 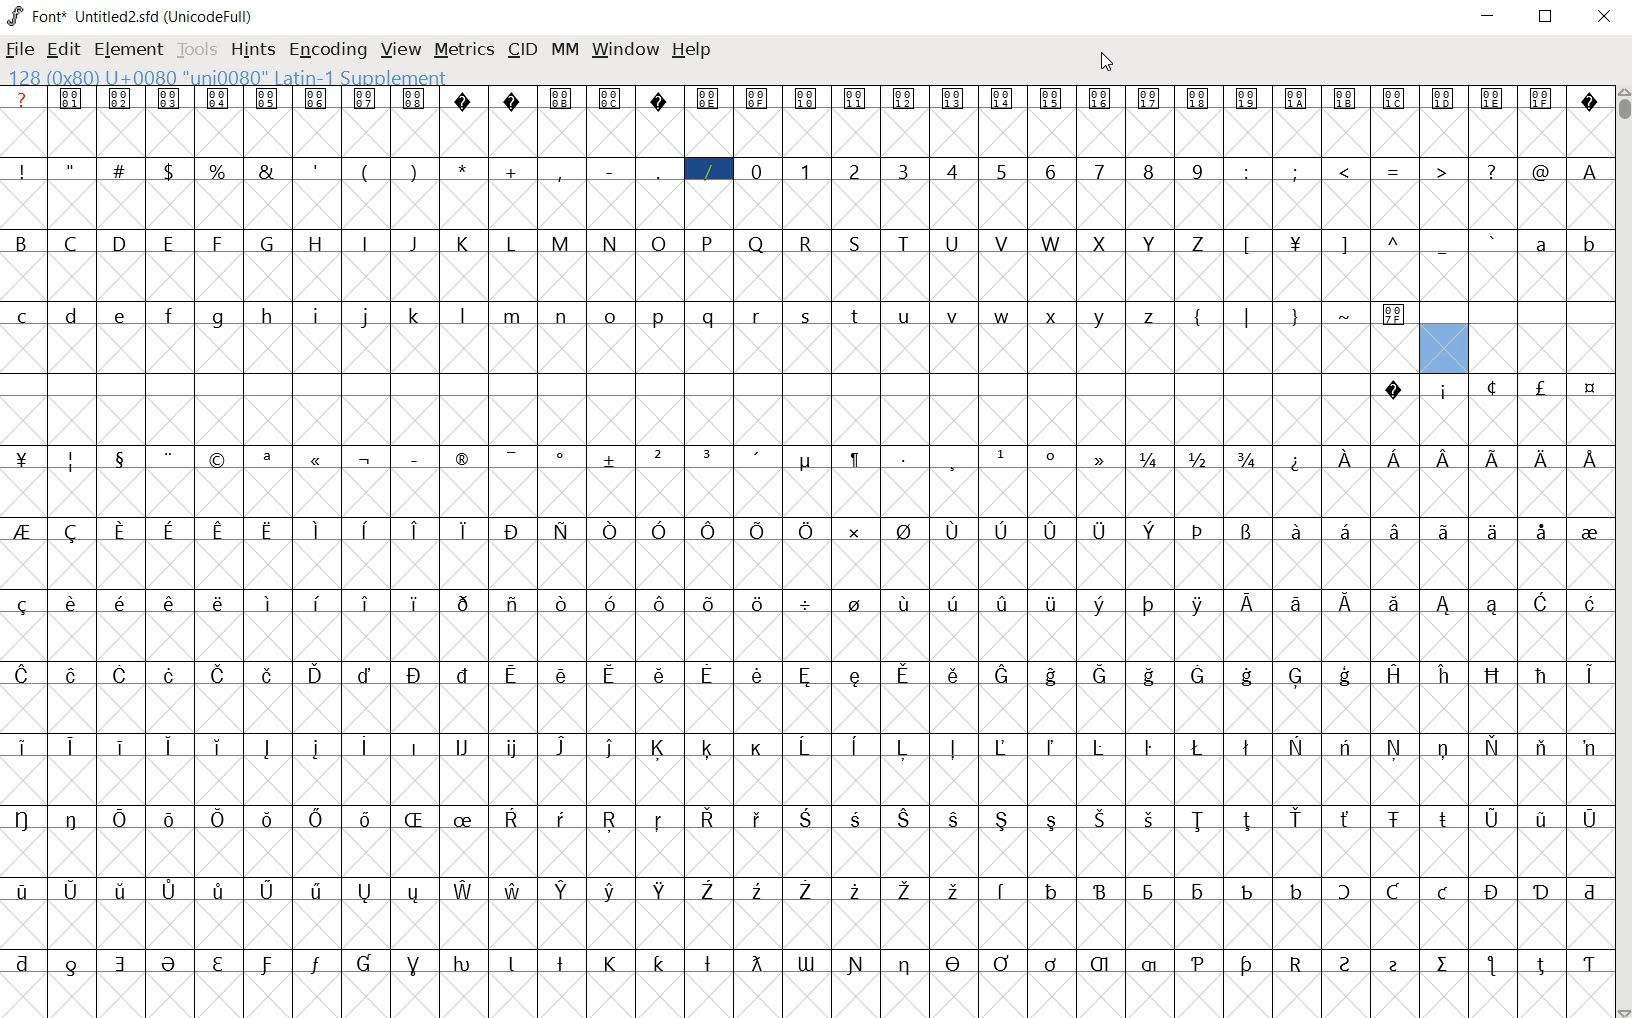 I want to click on glyph, so click(x=610, y=891).